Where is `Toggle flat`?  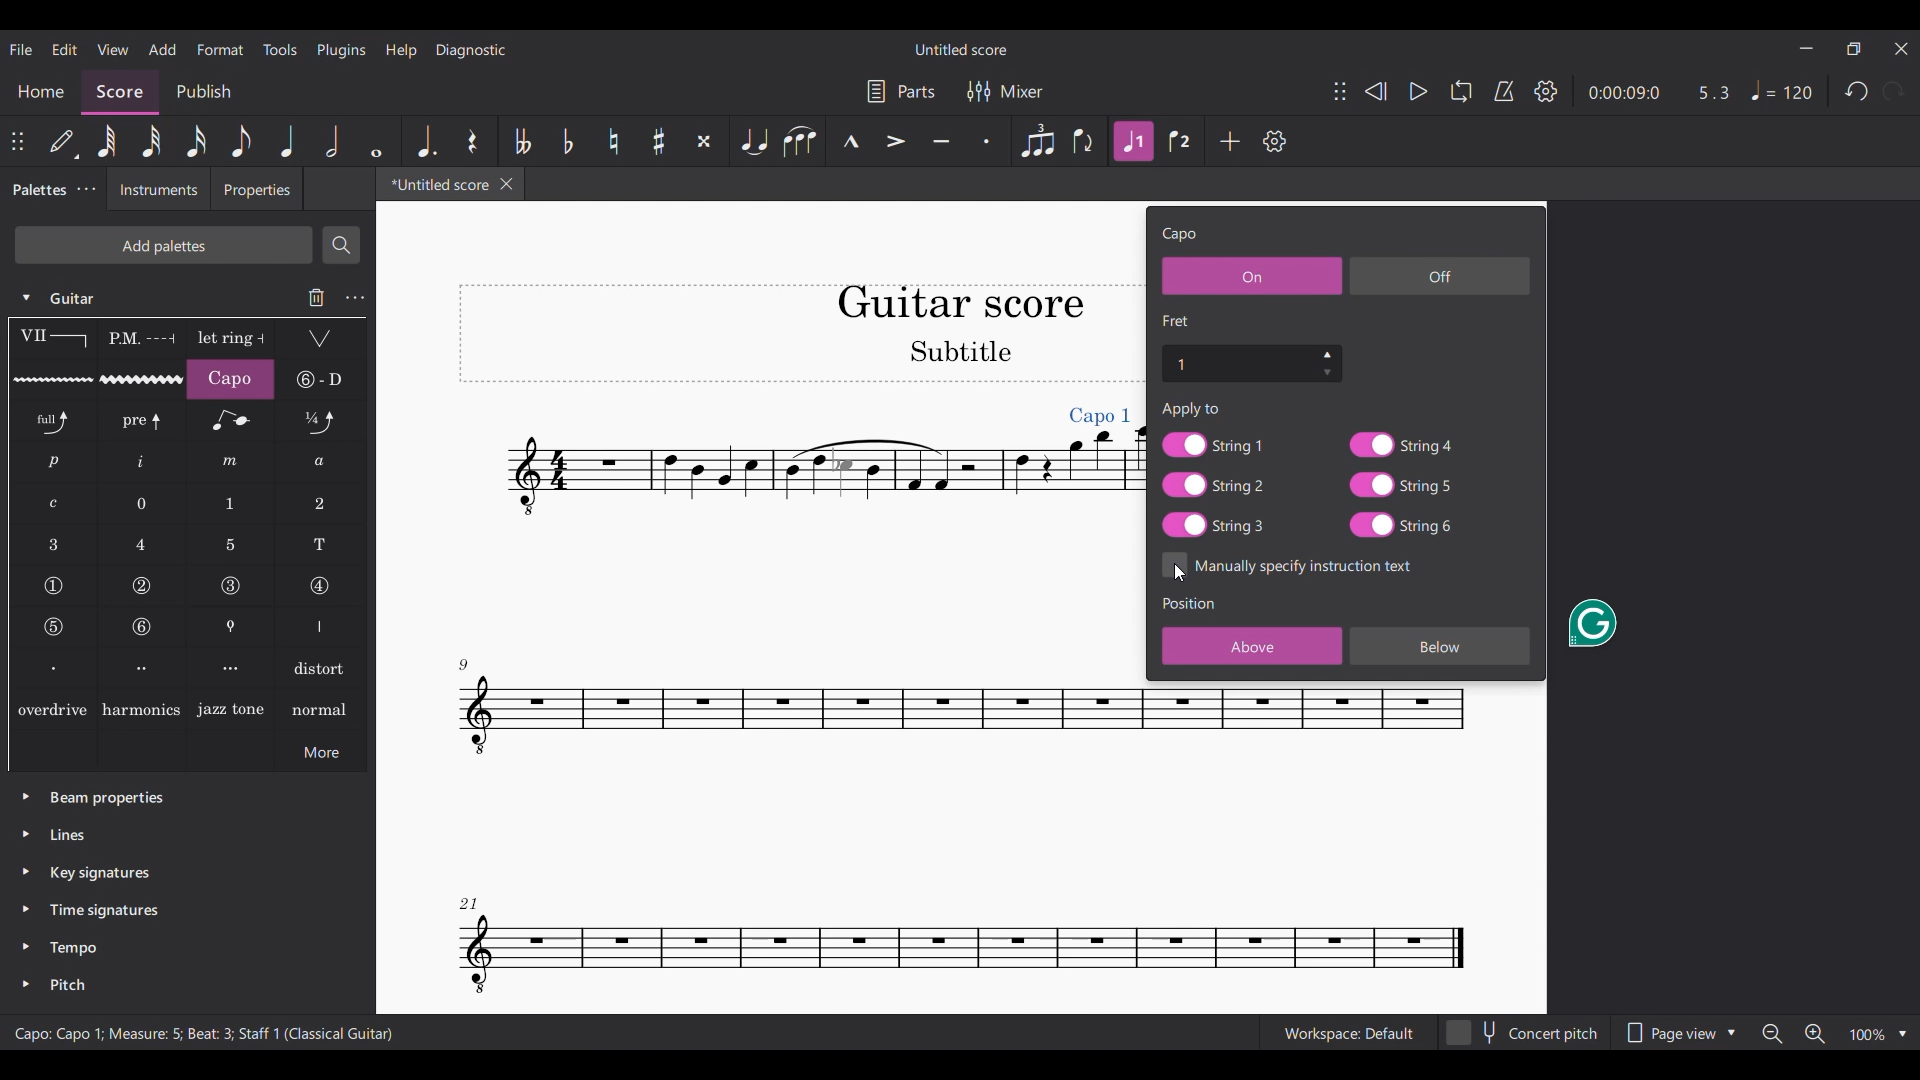 Toggle flat is located at coordinates (567, 141).